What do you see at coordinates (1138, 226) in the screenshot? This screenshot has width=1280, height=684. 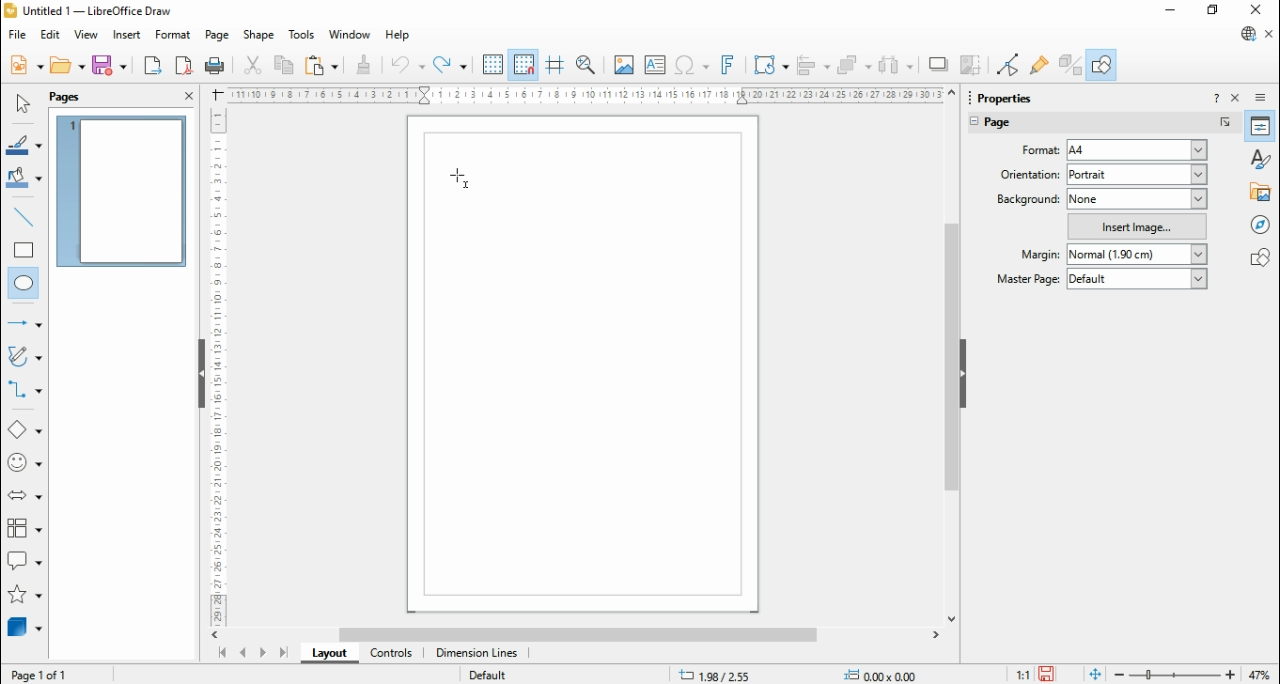 I see `insert image` at bounding box center [1138, 226].